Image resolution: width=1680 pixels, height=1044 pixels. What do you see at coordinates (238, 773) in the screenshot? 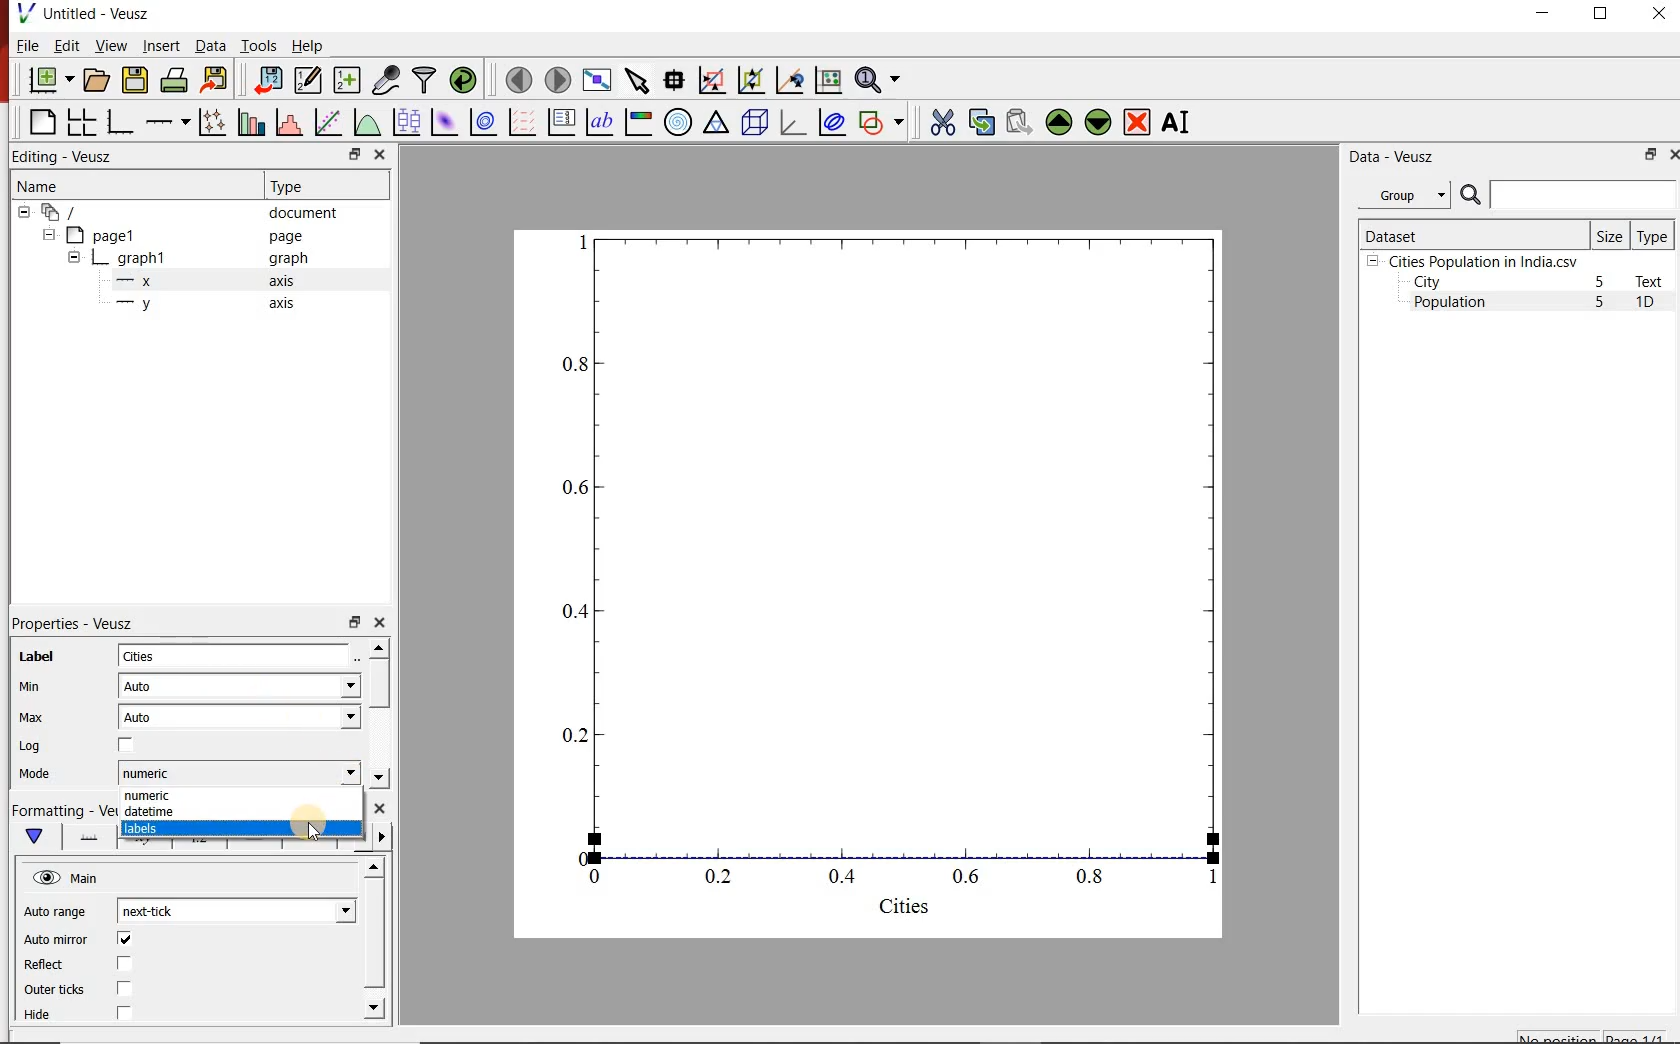
I see `numeric` at bounding box center [238, 773].